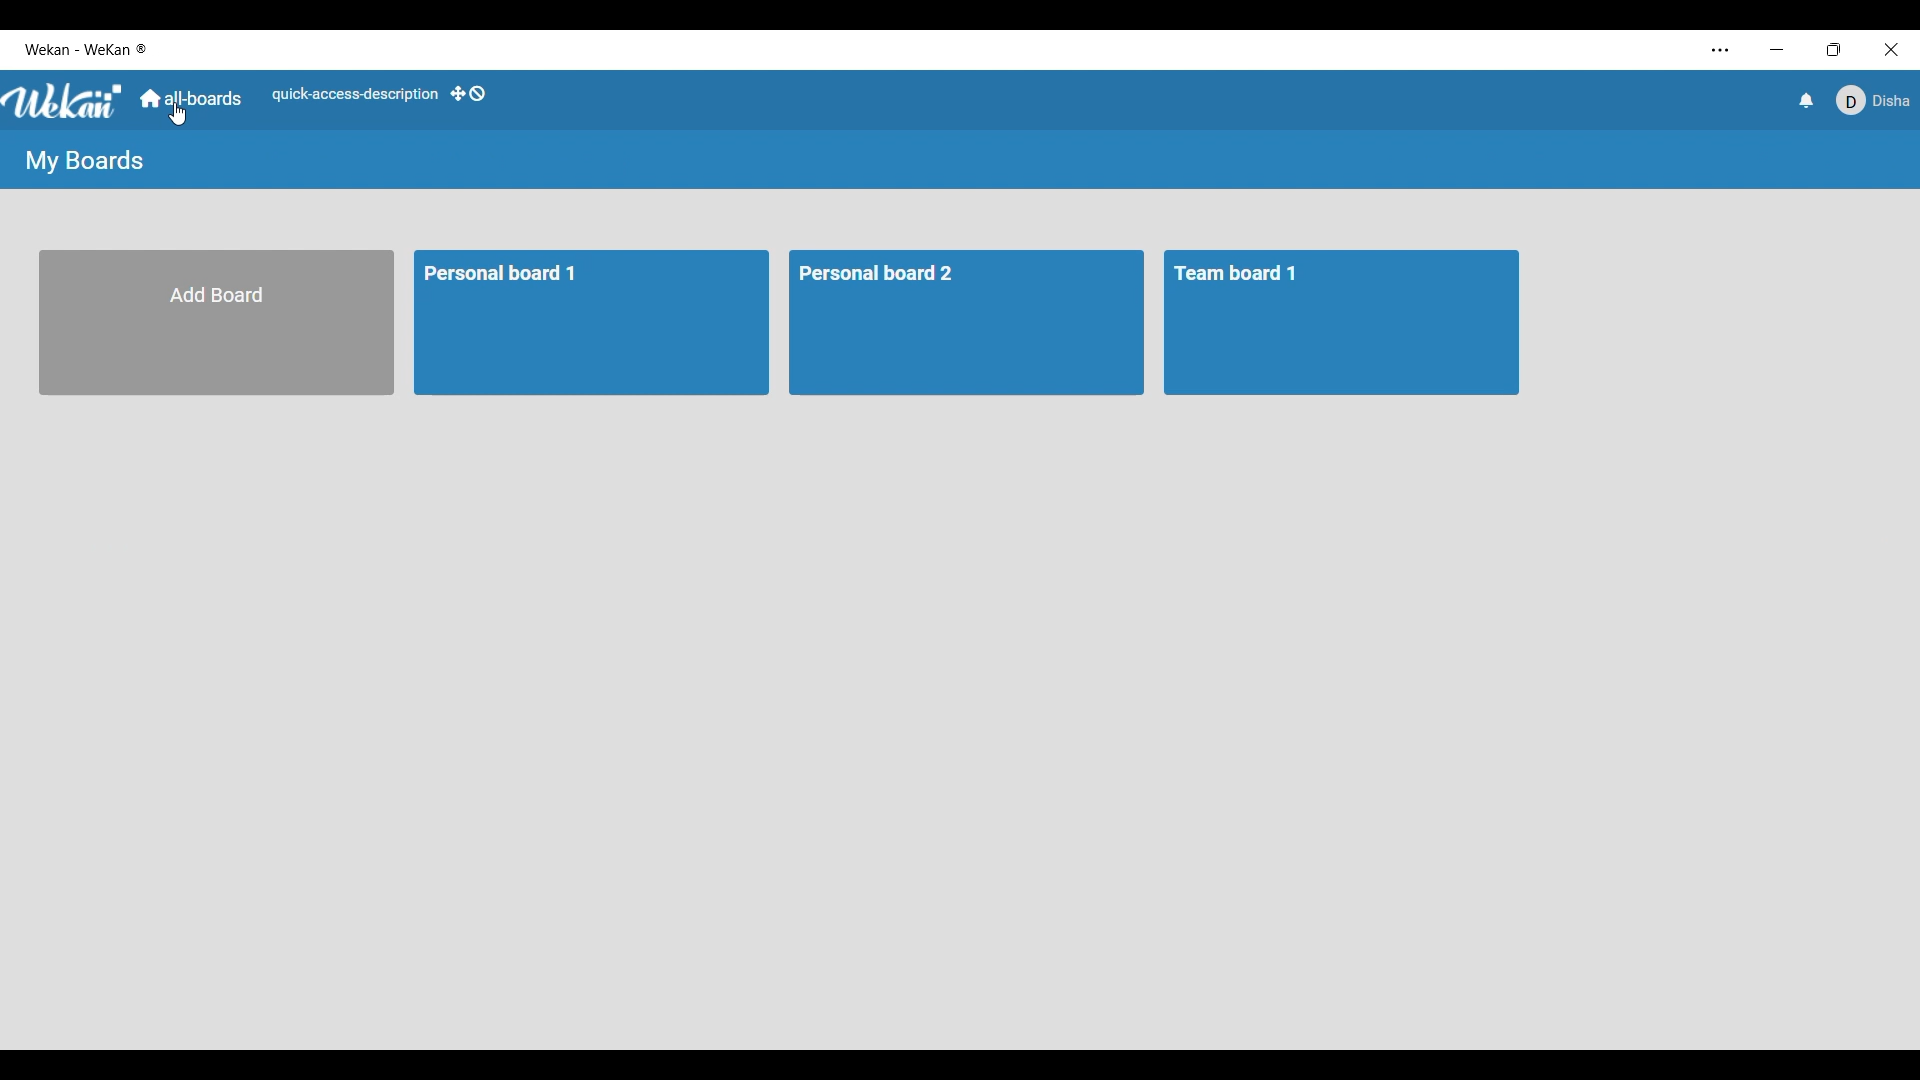 The width and height of the screenshot is (1920, 1080). What do you see at coordinates (64, 102) in the screenshot?
I see `Software logo` at bounding box center [64, 102].